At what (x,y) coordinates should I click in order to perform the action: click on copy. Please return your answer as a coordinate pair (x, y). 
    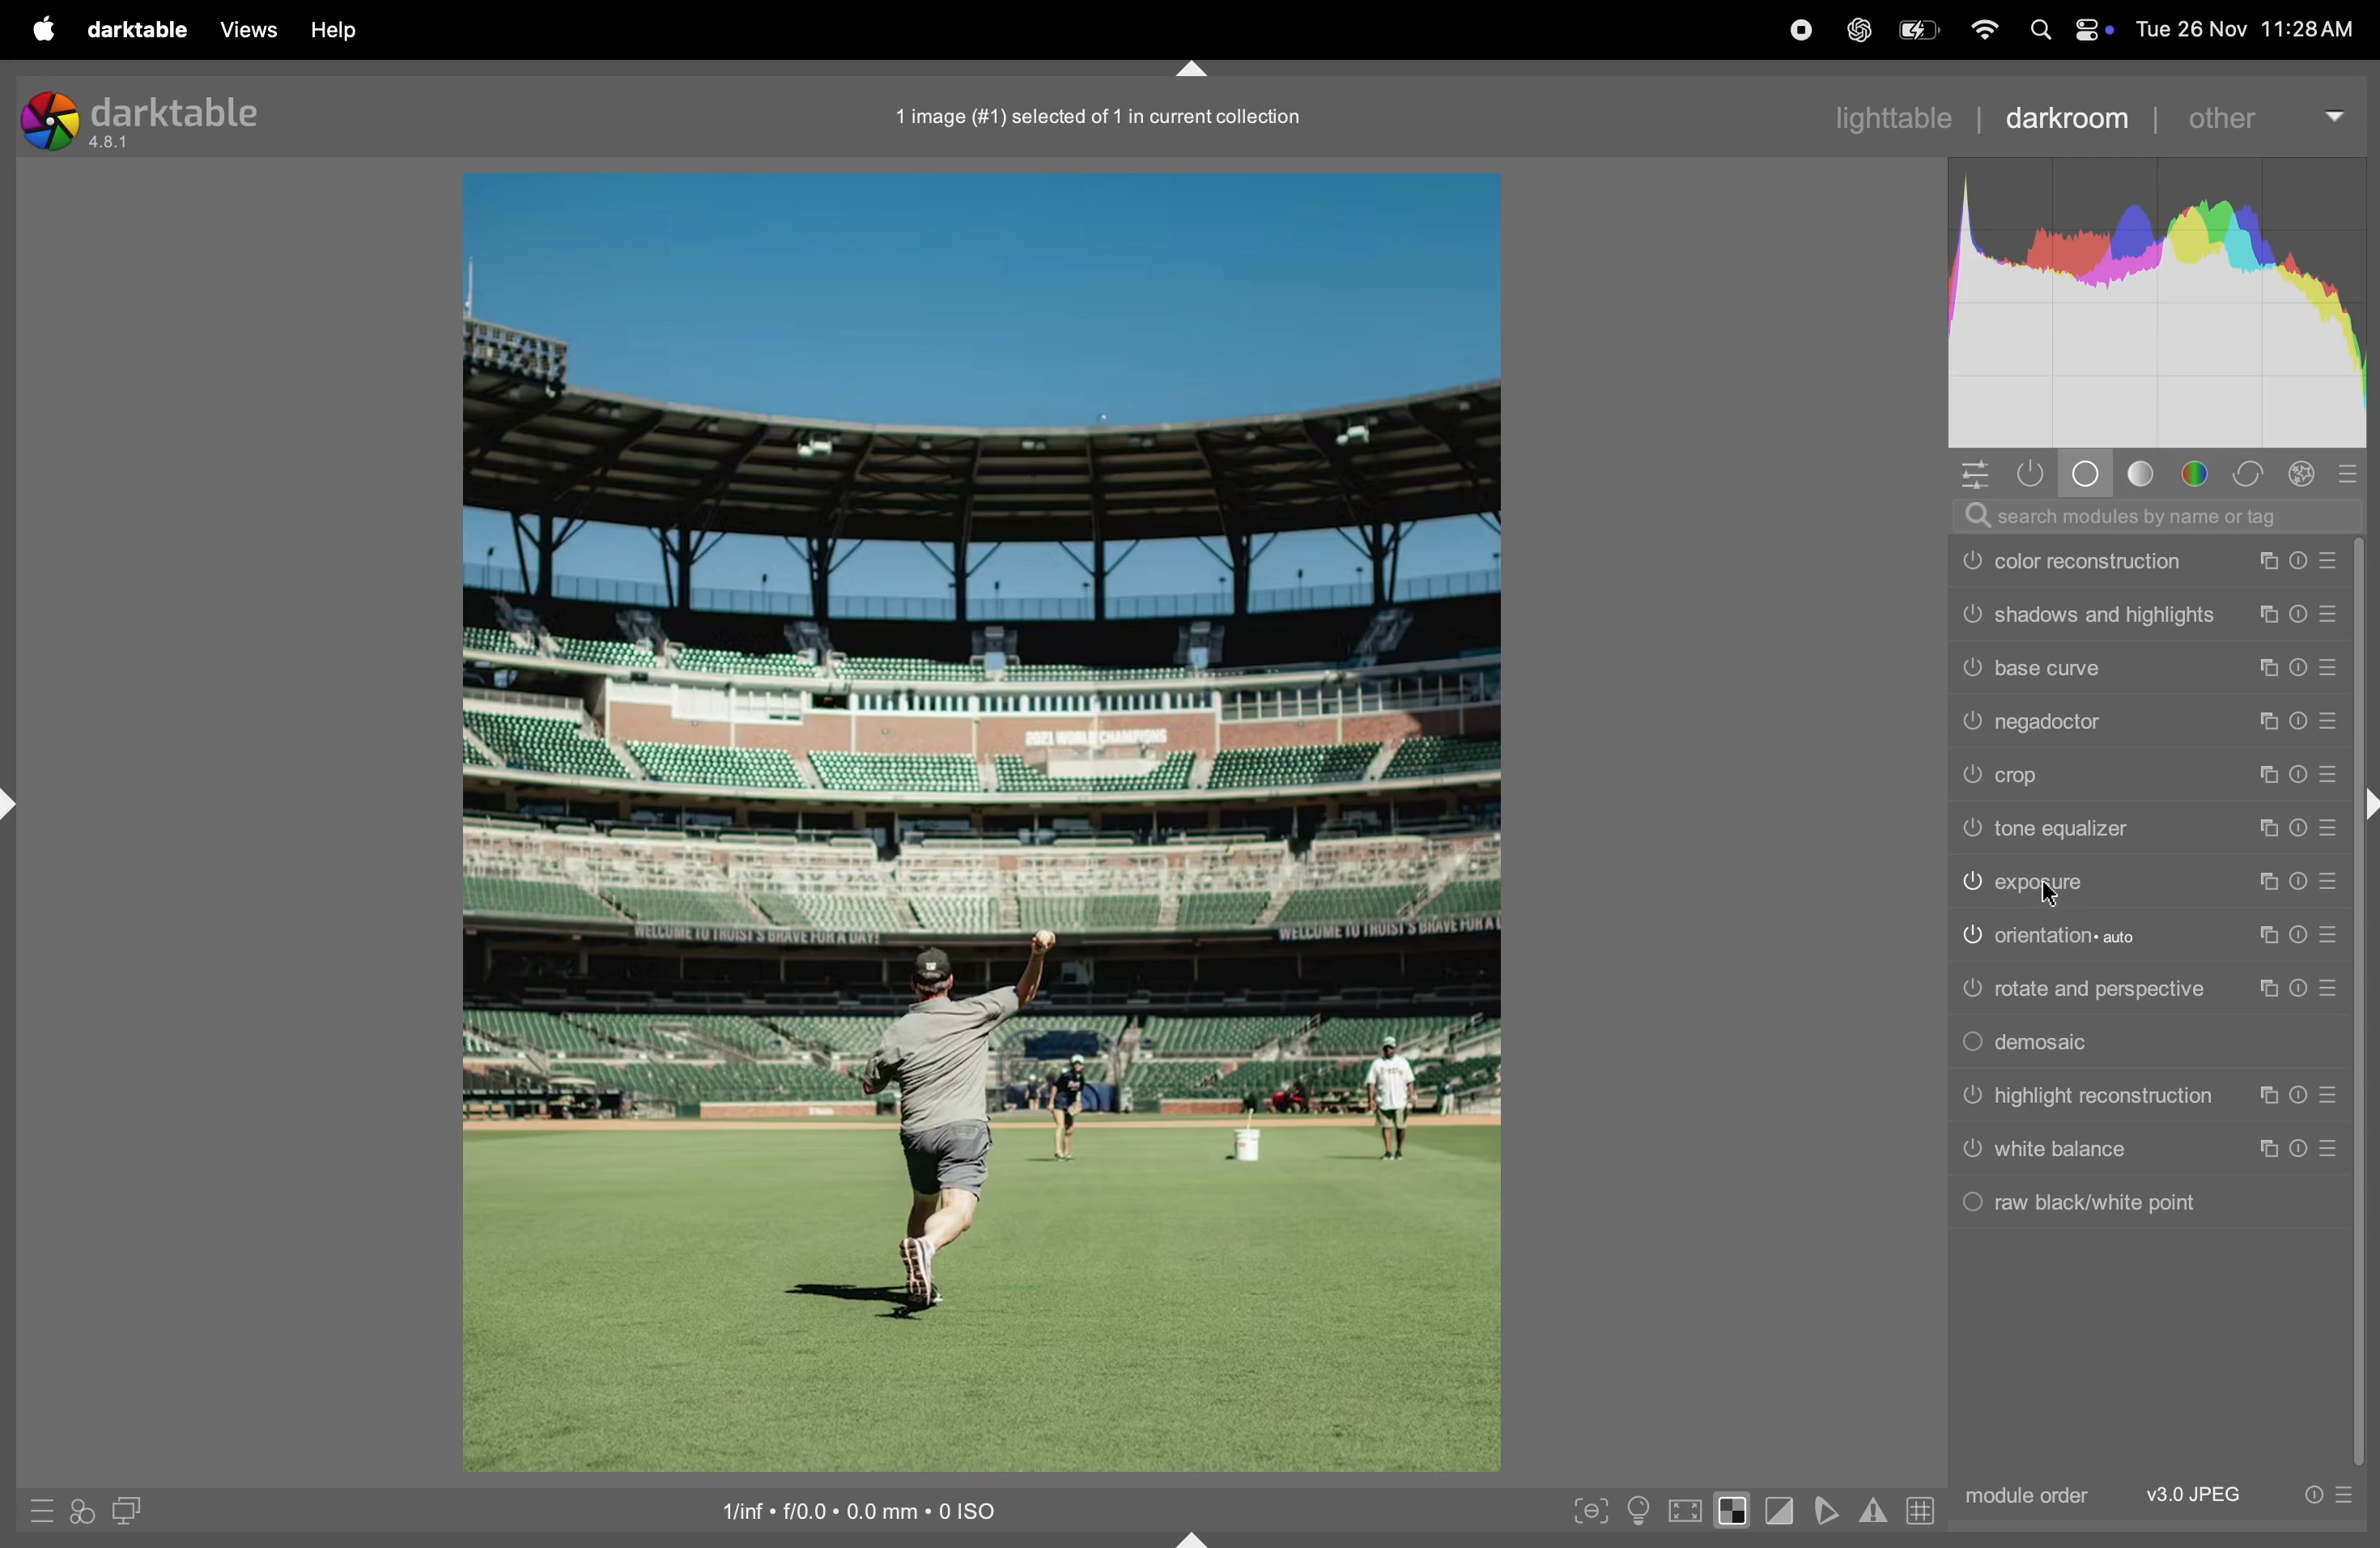
    Looking at the image, I should click on (2266, 776).